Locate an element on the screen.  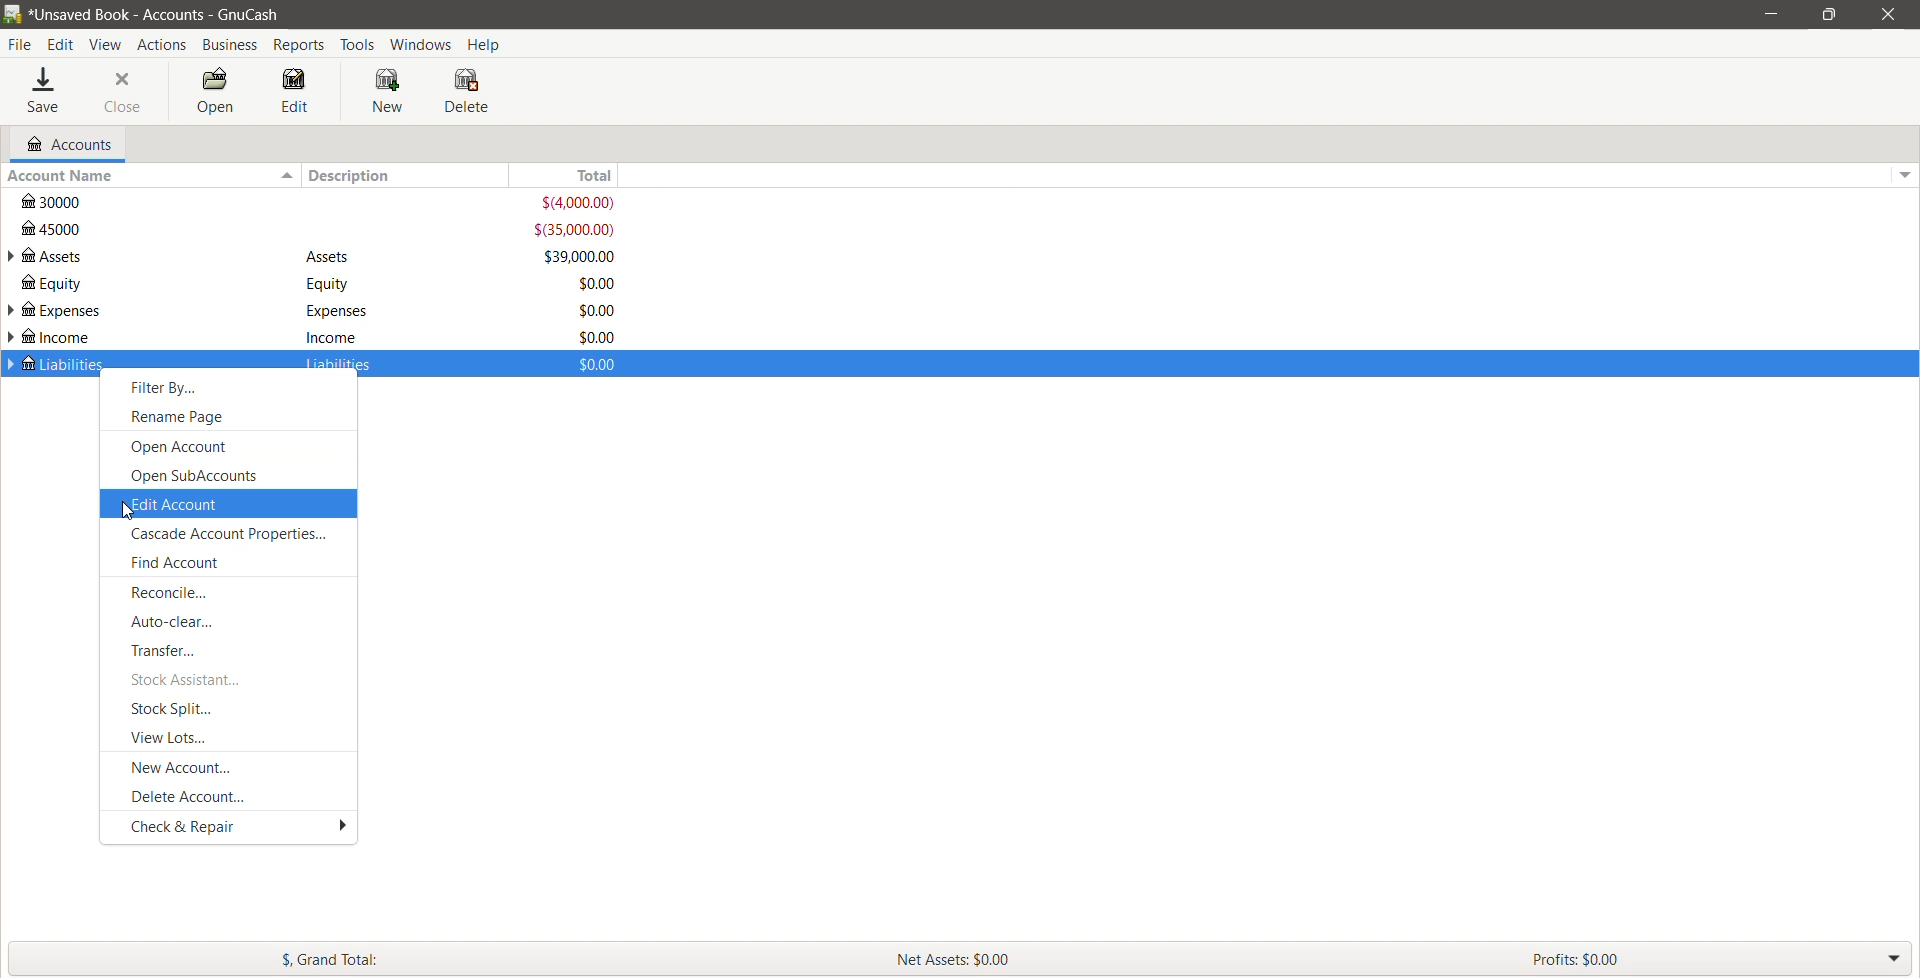
Delete is located at coordinates (469, 91).